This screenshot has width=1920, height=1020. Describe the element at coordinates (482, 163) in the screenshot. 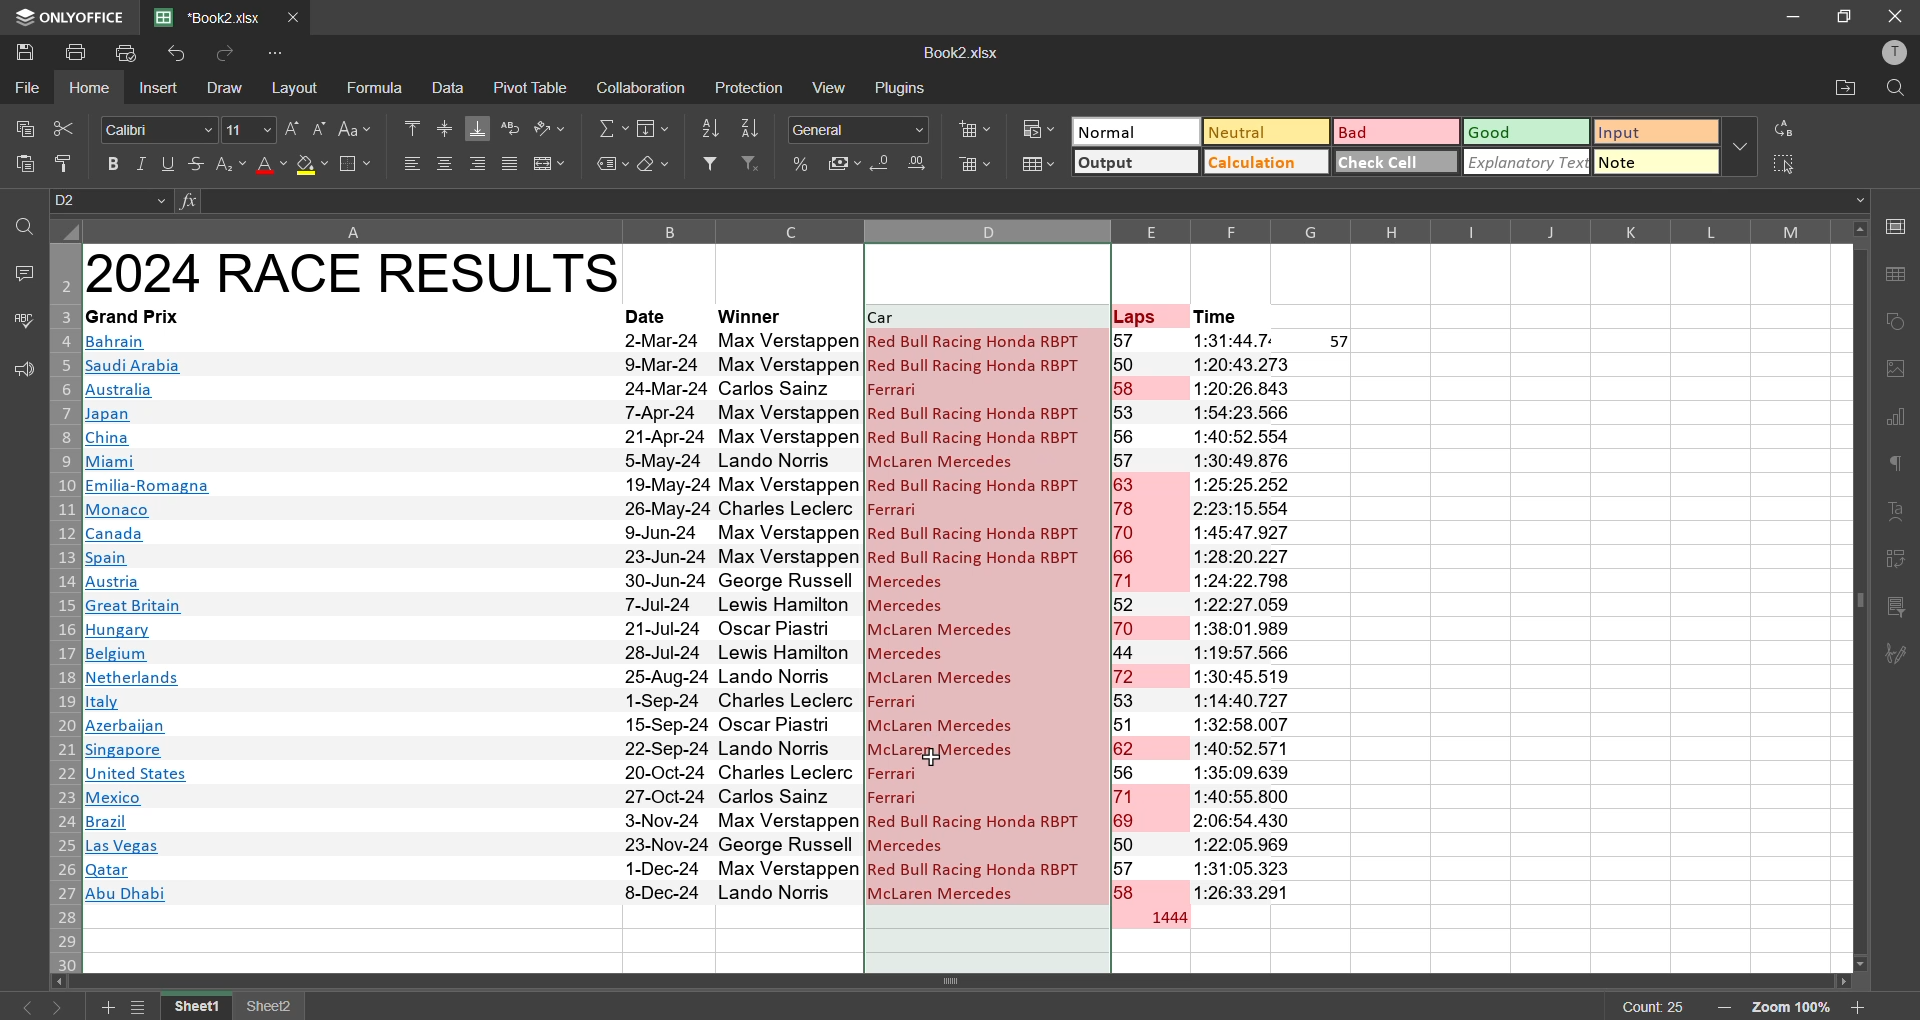

I see `align right` at that location.